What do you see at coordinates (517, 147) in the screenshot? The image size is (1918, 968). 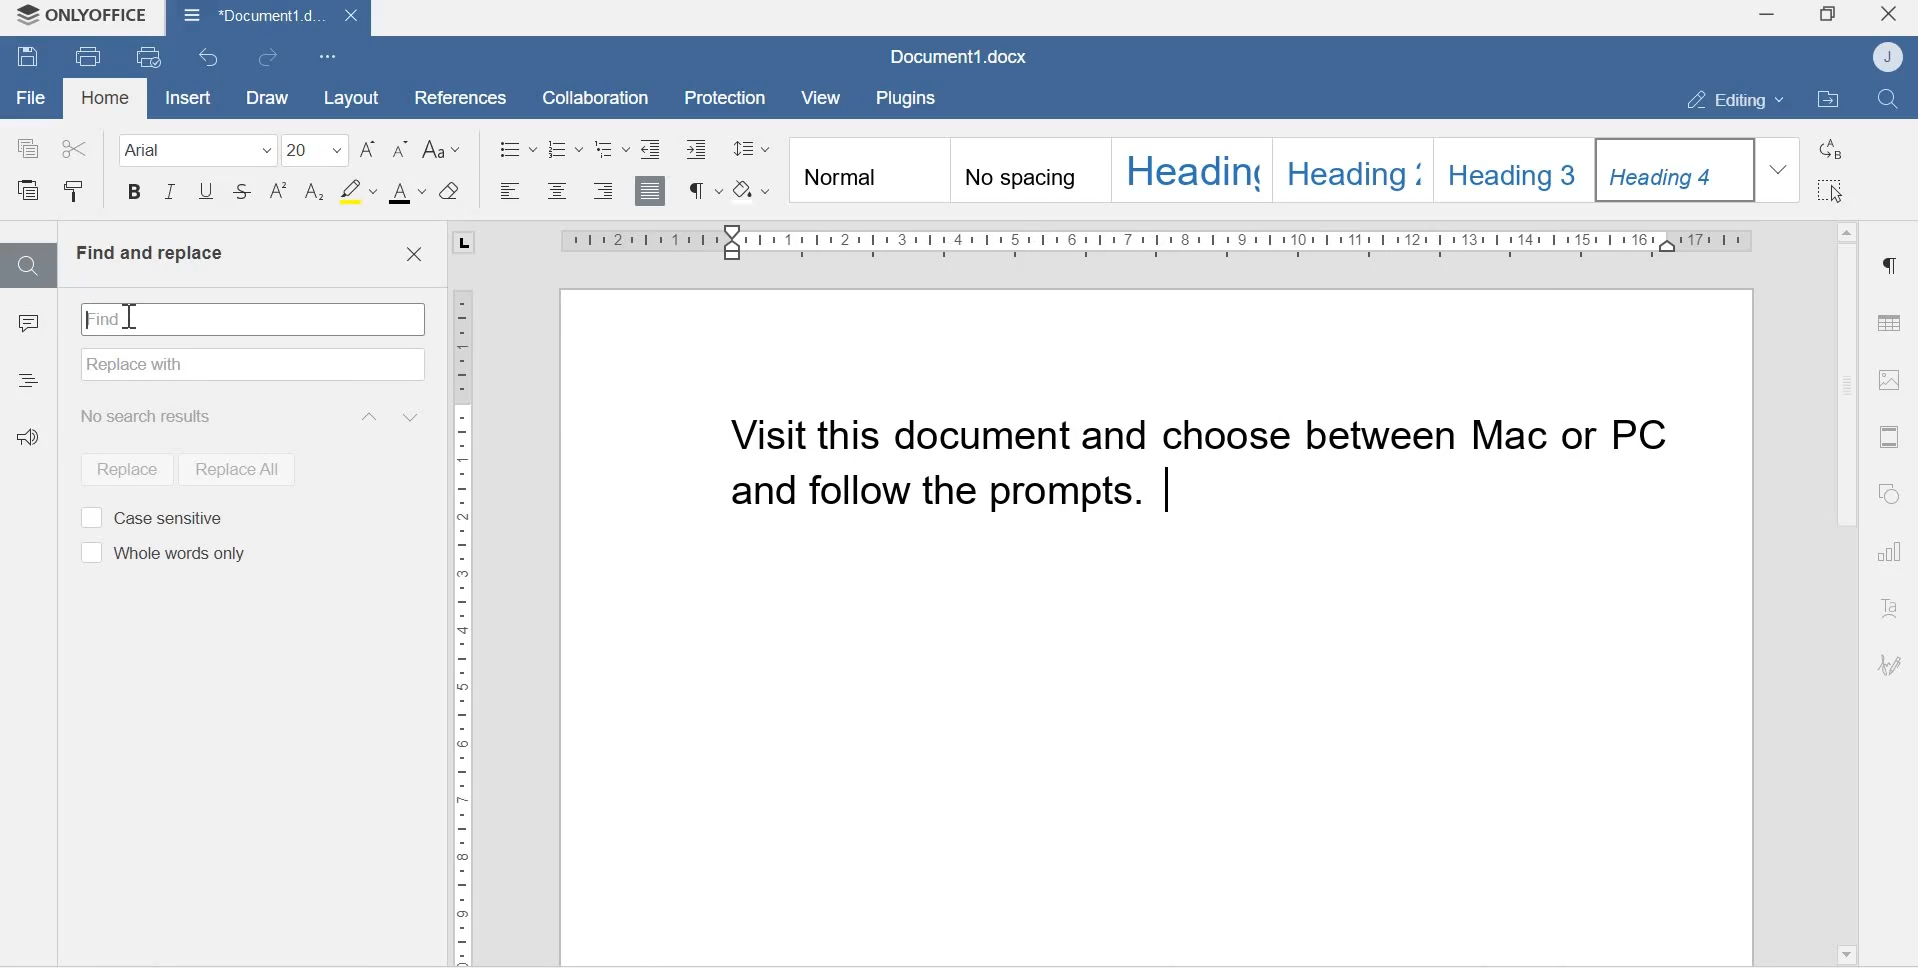 I see `Bullets` at bounding box center [517, 147].